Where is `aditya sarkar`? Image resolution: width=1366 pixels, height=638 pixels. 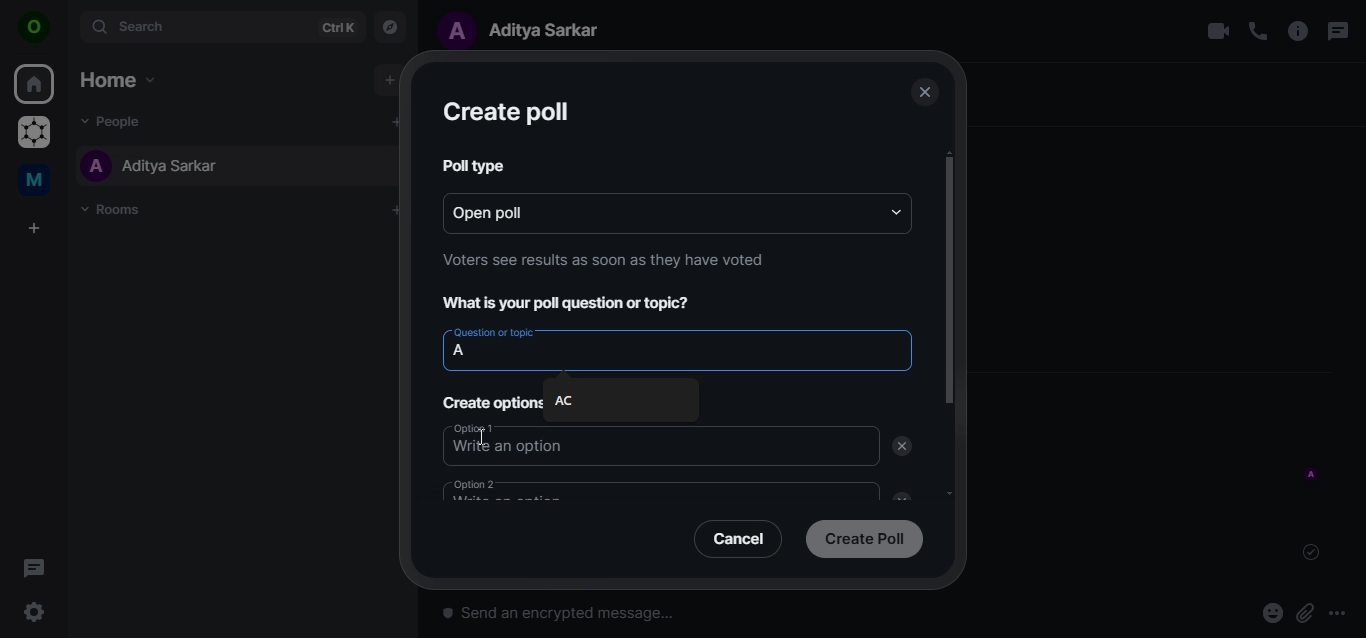 aditya sarkar is located at coordinates (151, 165).